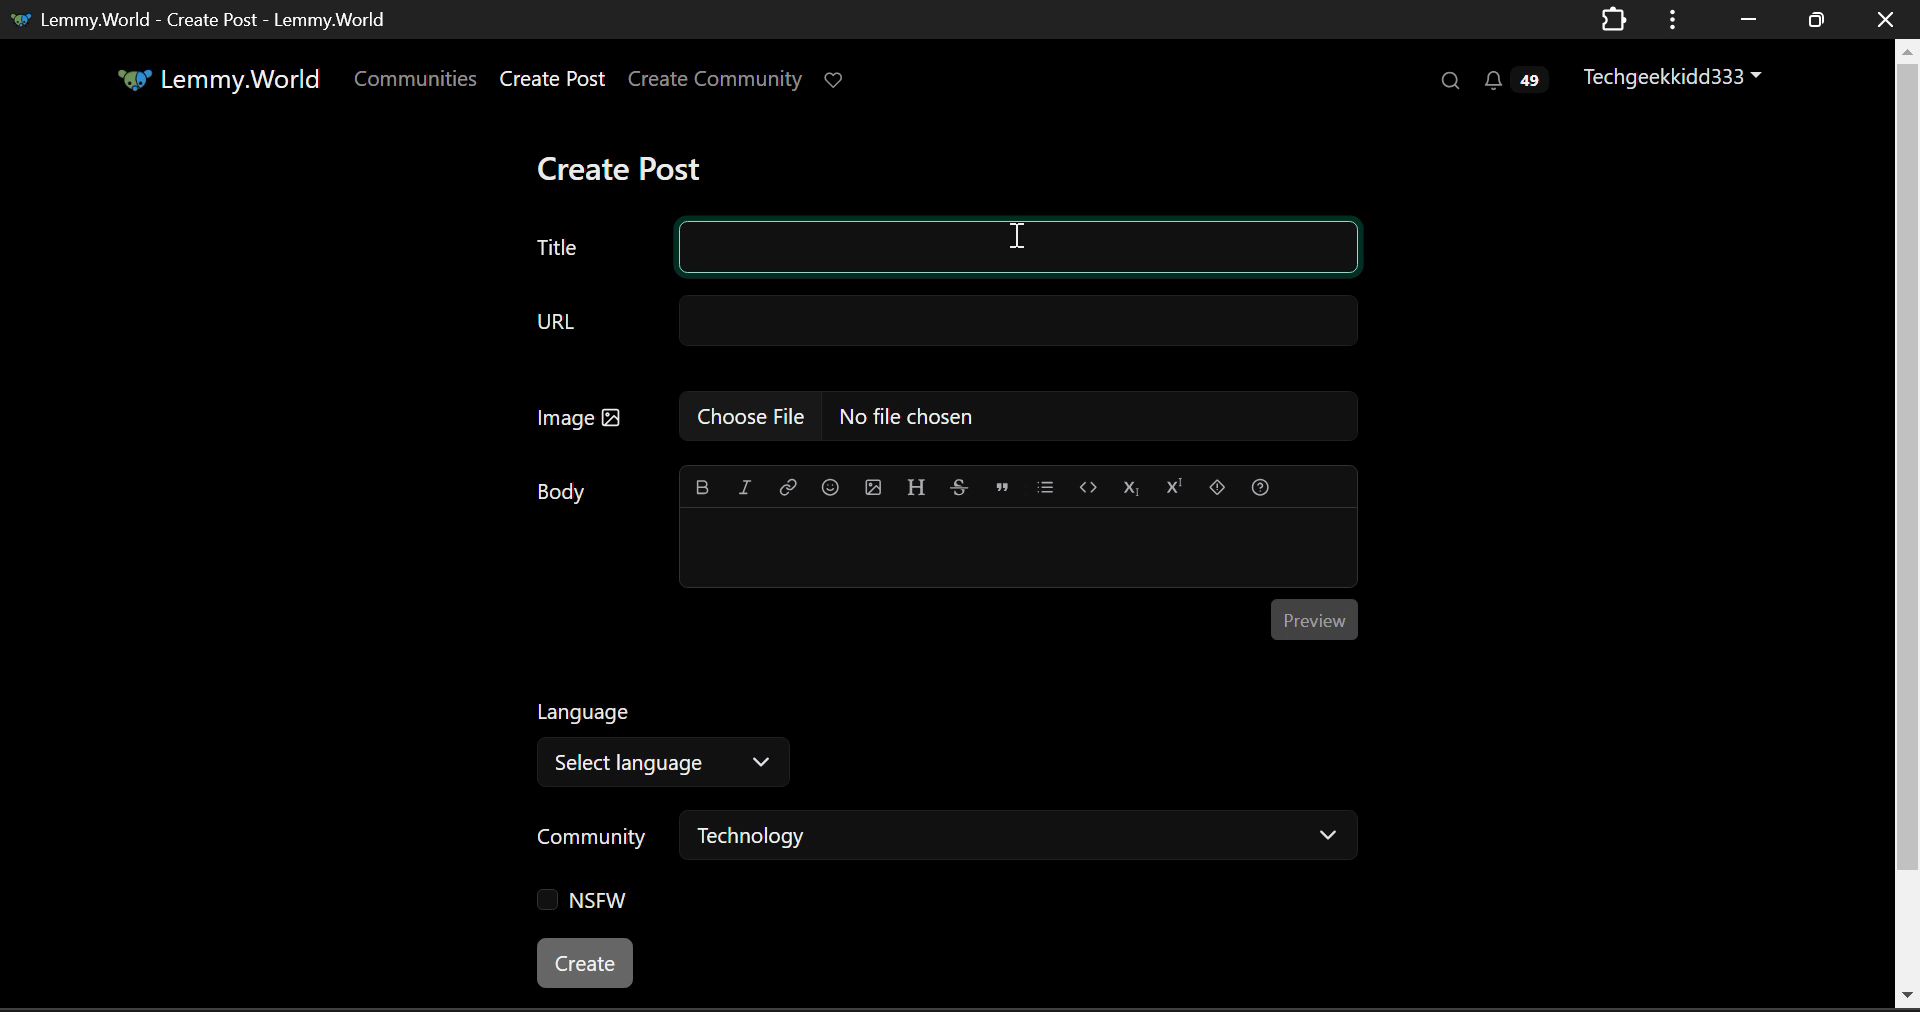 The image size is (1920, 1012). Describe the element at coordinates (1614, 21) in the screenshot. I see `Extensions` at that location.